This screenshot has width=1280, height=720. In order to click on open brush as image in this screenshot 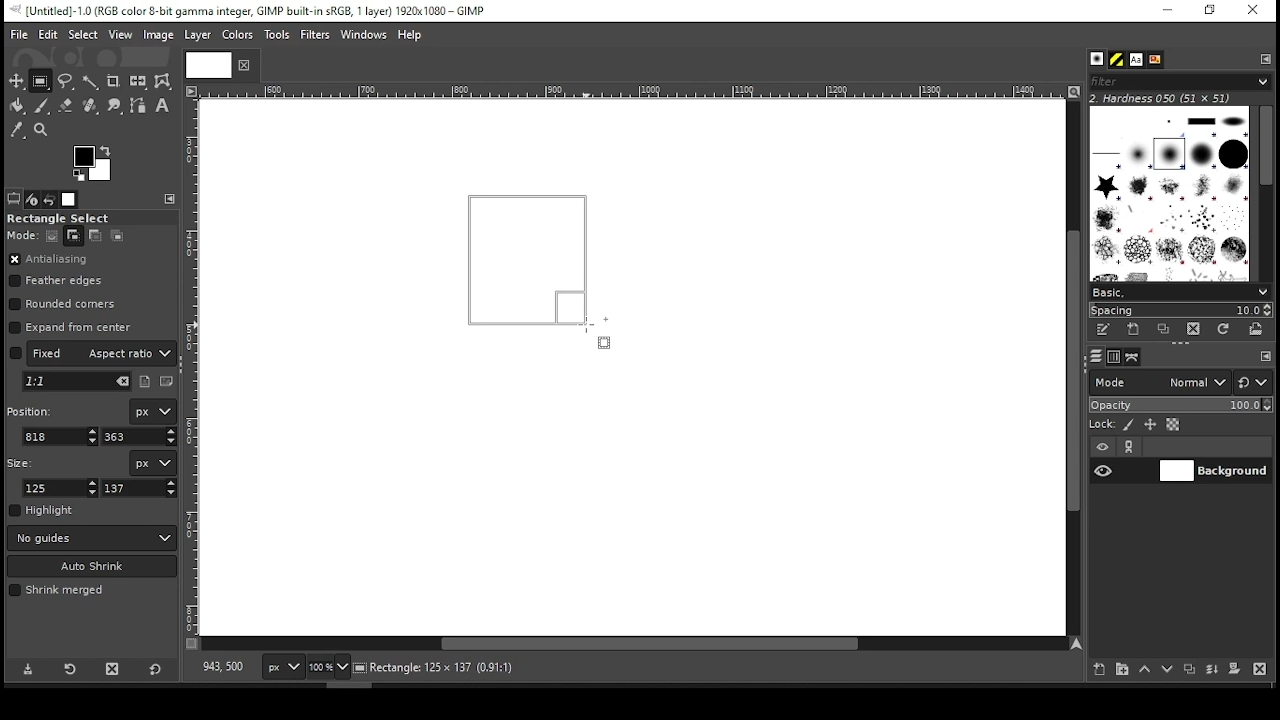, I will do `click(1257, 329)`.